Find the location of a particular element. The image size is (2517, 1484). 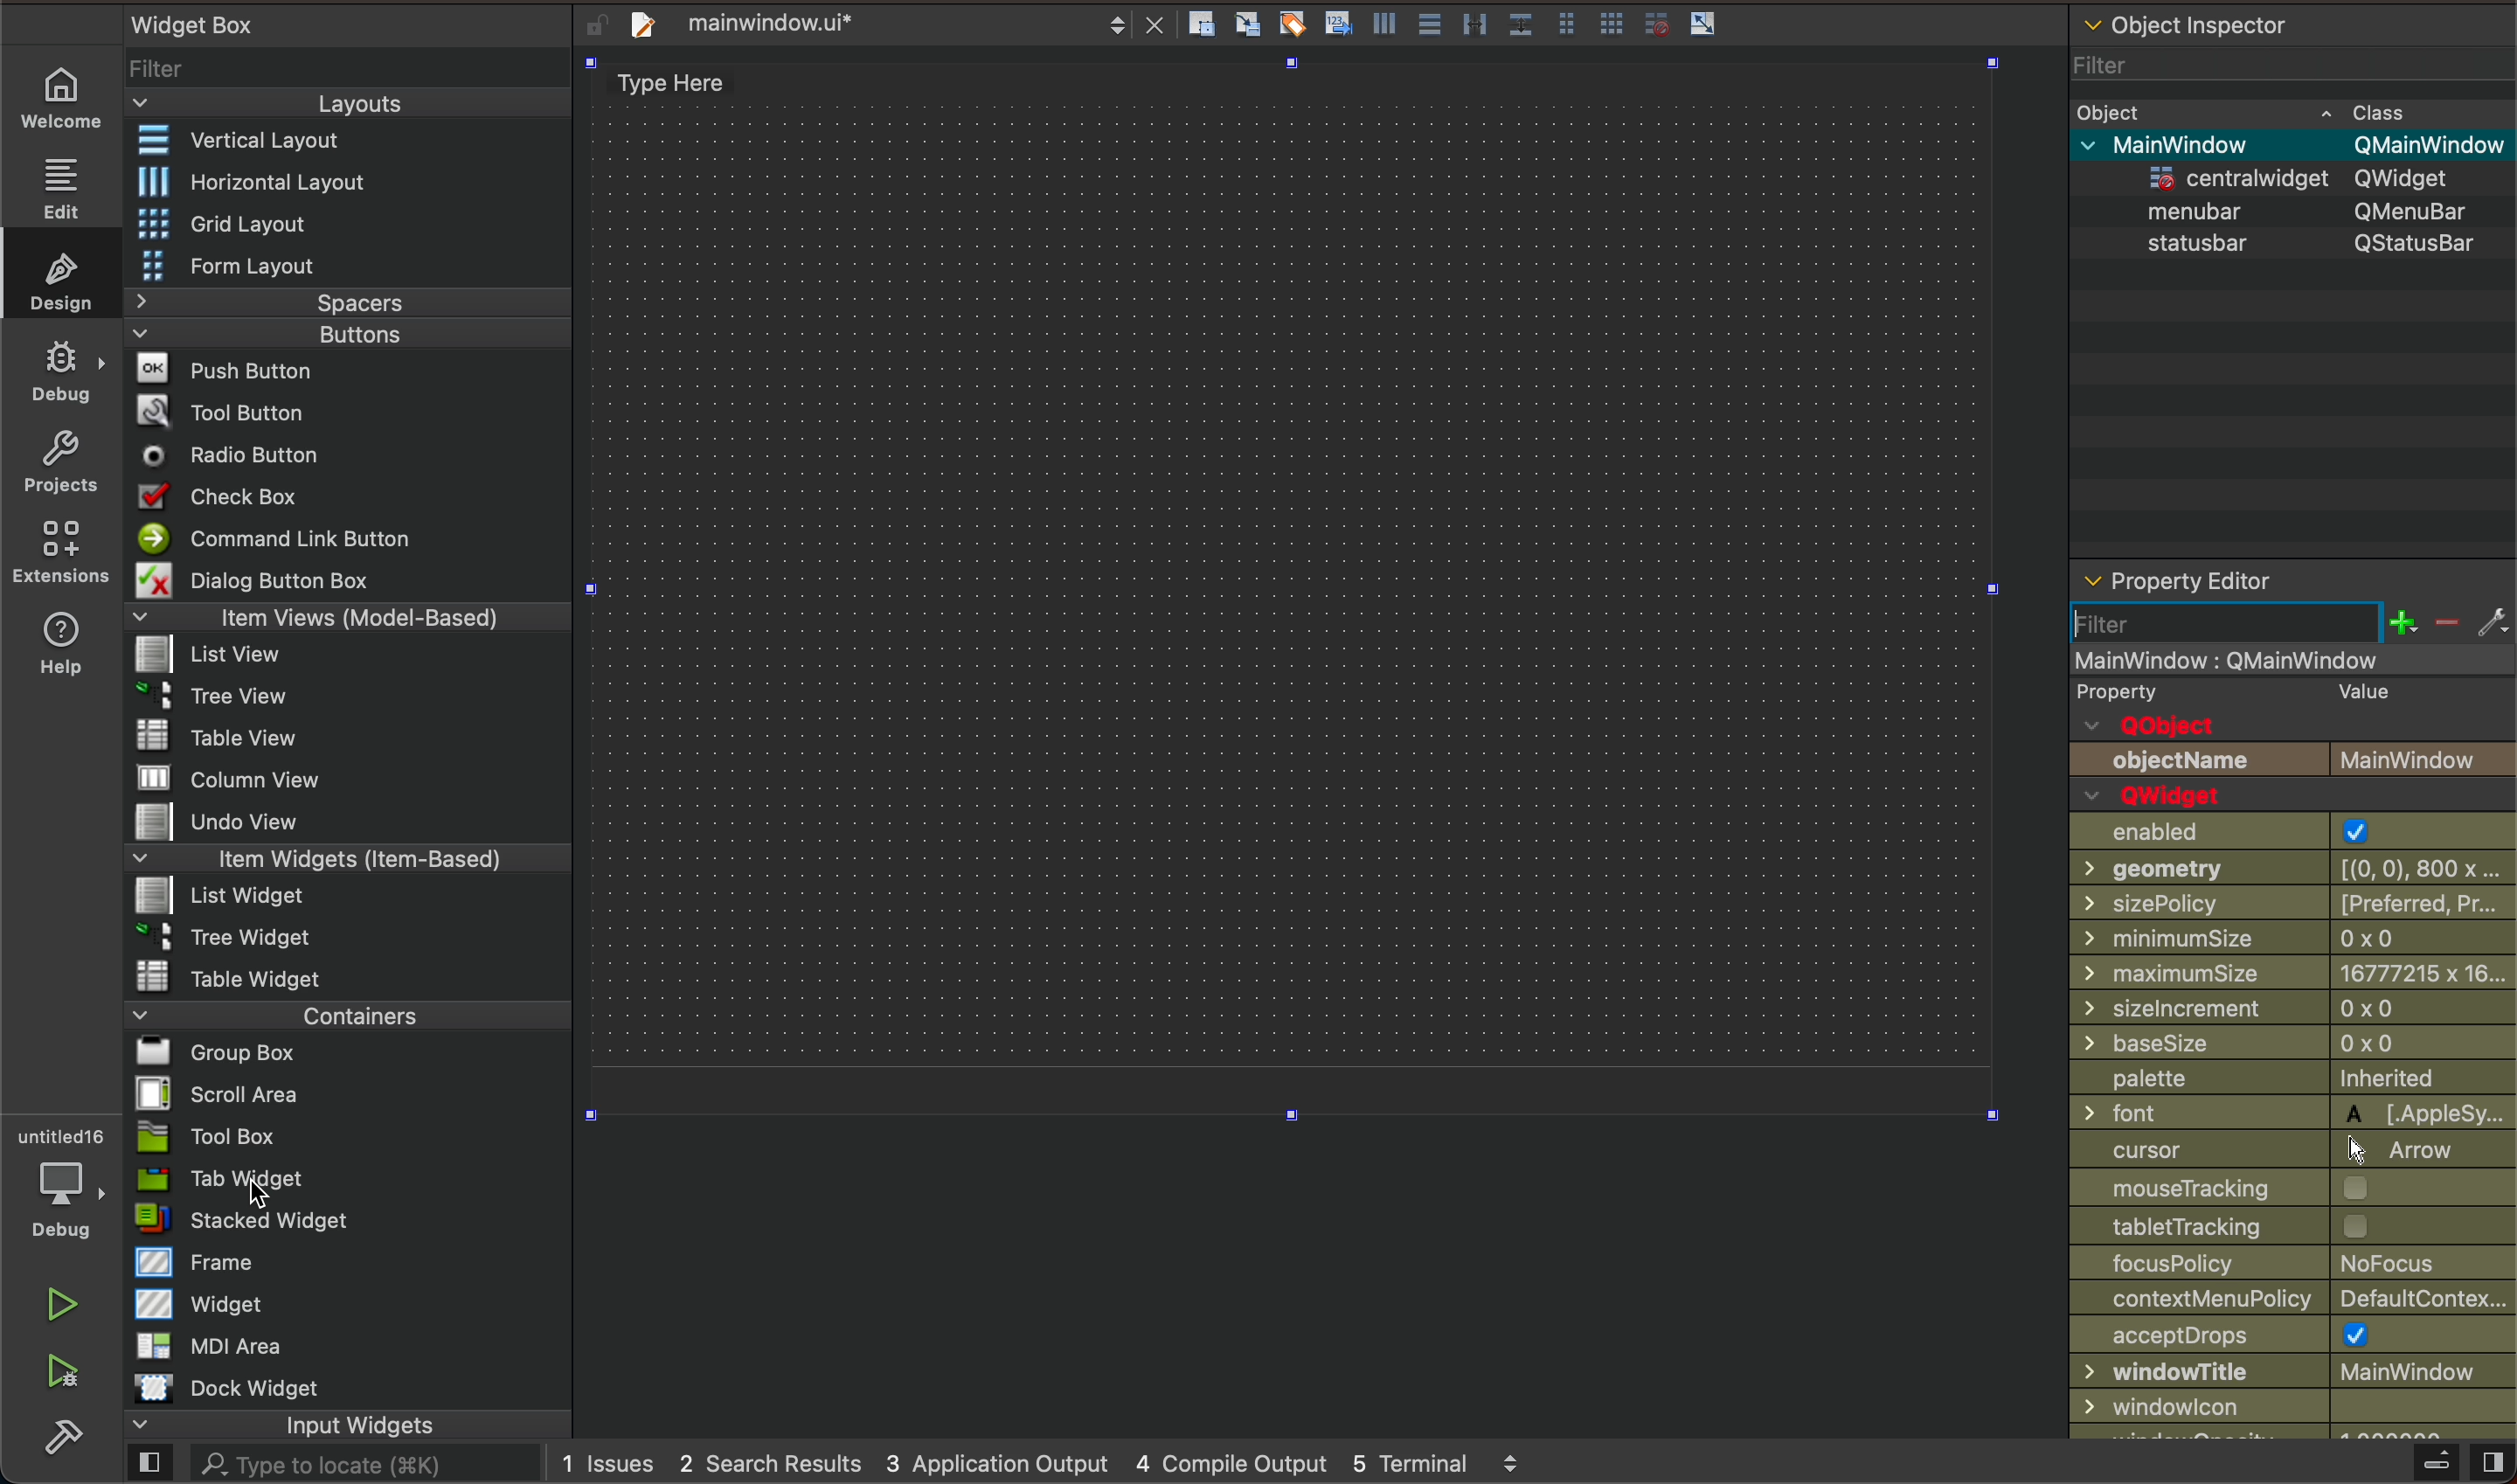

=centralwidaet OWidaet is located at coordinates (2285, 173).